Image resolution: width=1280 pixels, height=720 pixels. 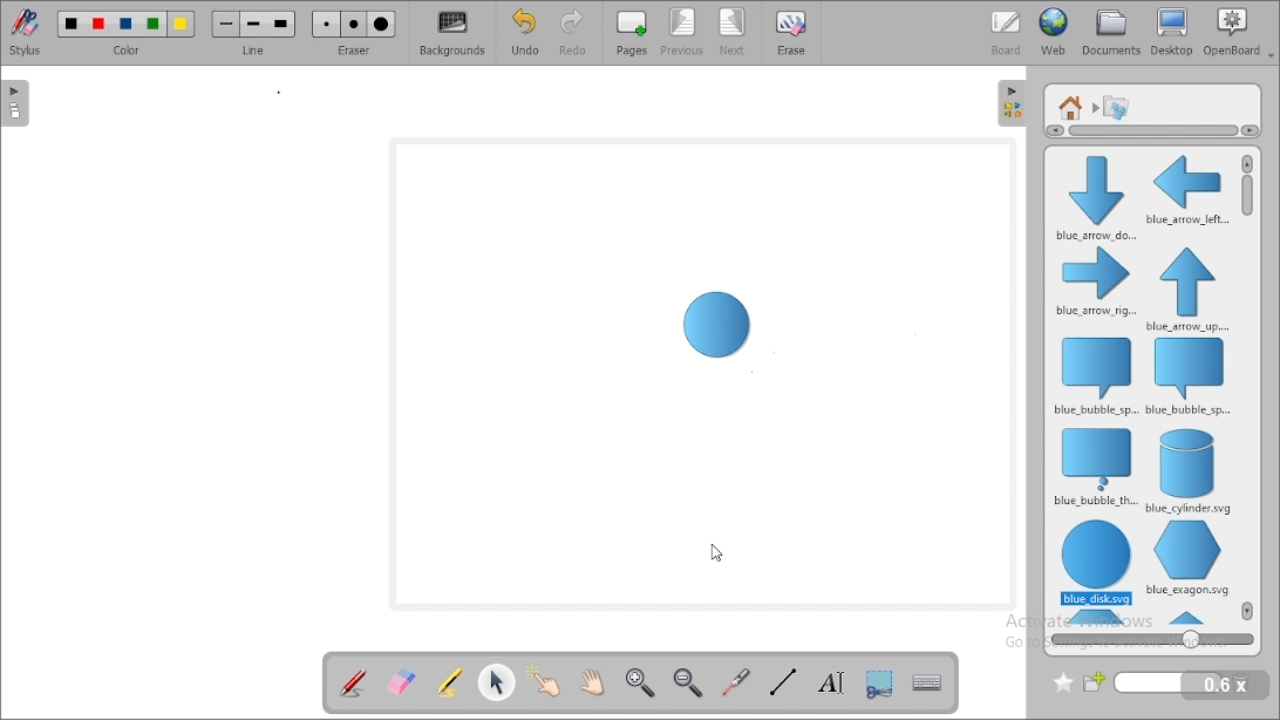 What do you see at coordinates (547, 679) in the screenshot?
I see `interact with items` at bounding box center [547, 679].